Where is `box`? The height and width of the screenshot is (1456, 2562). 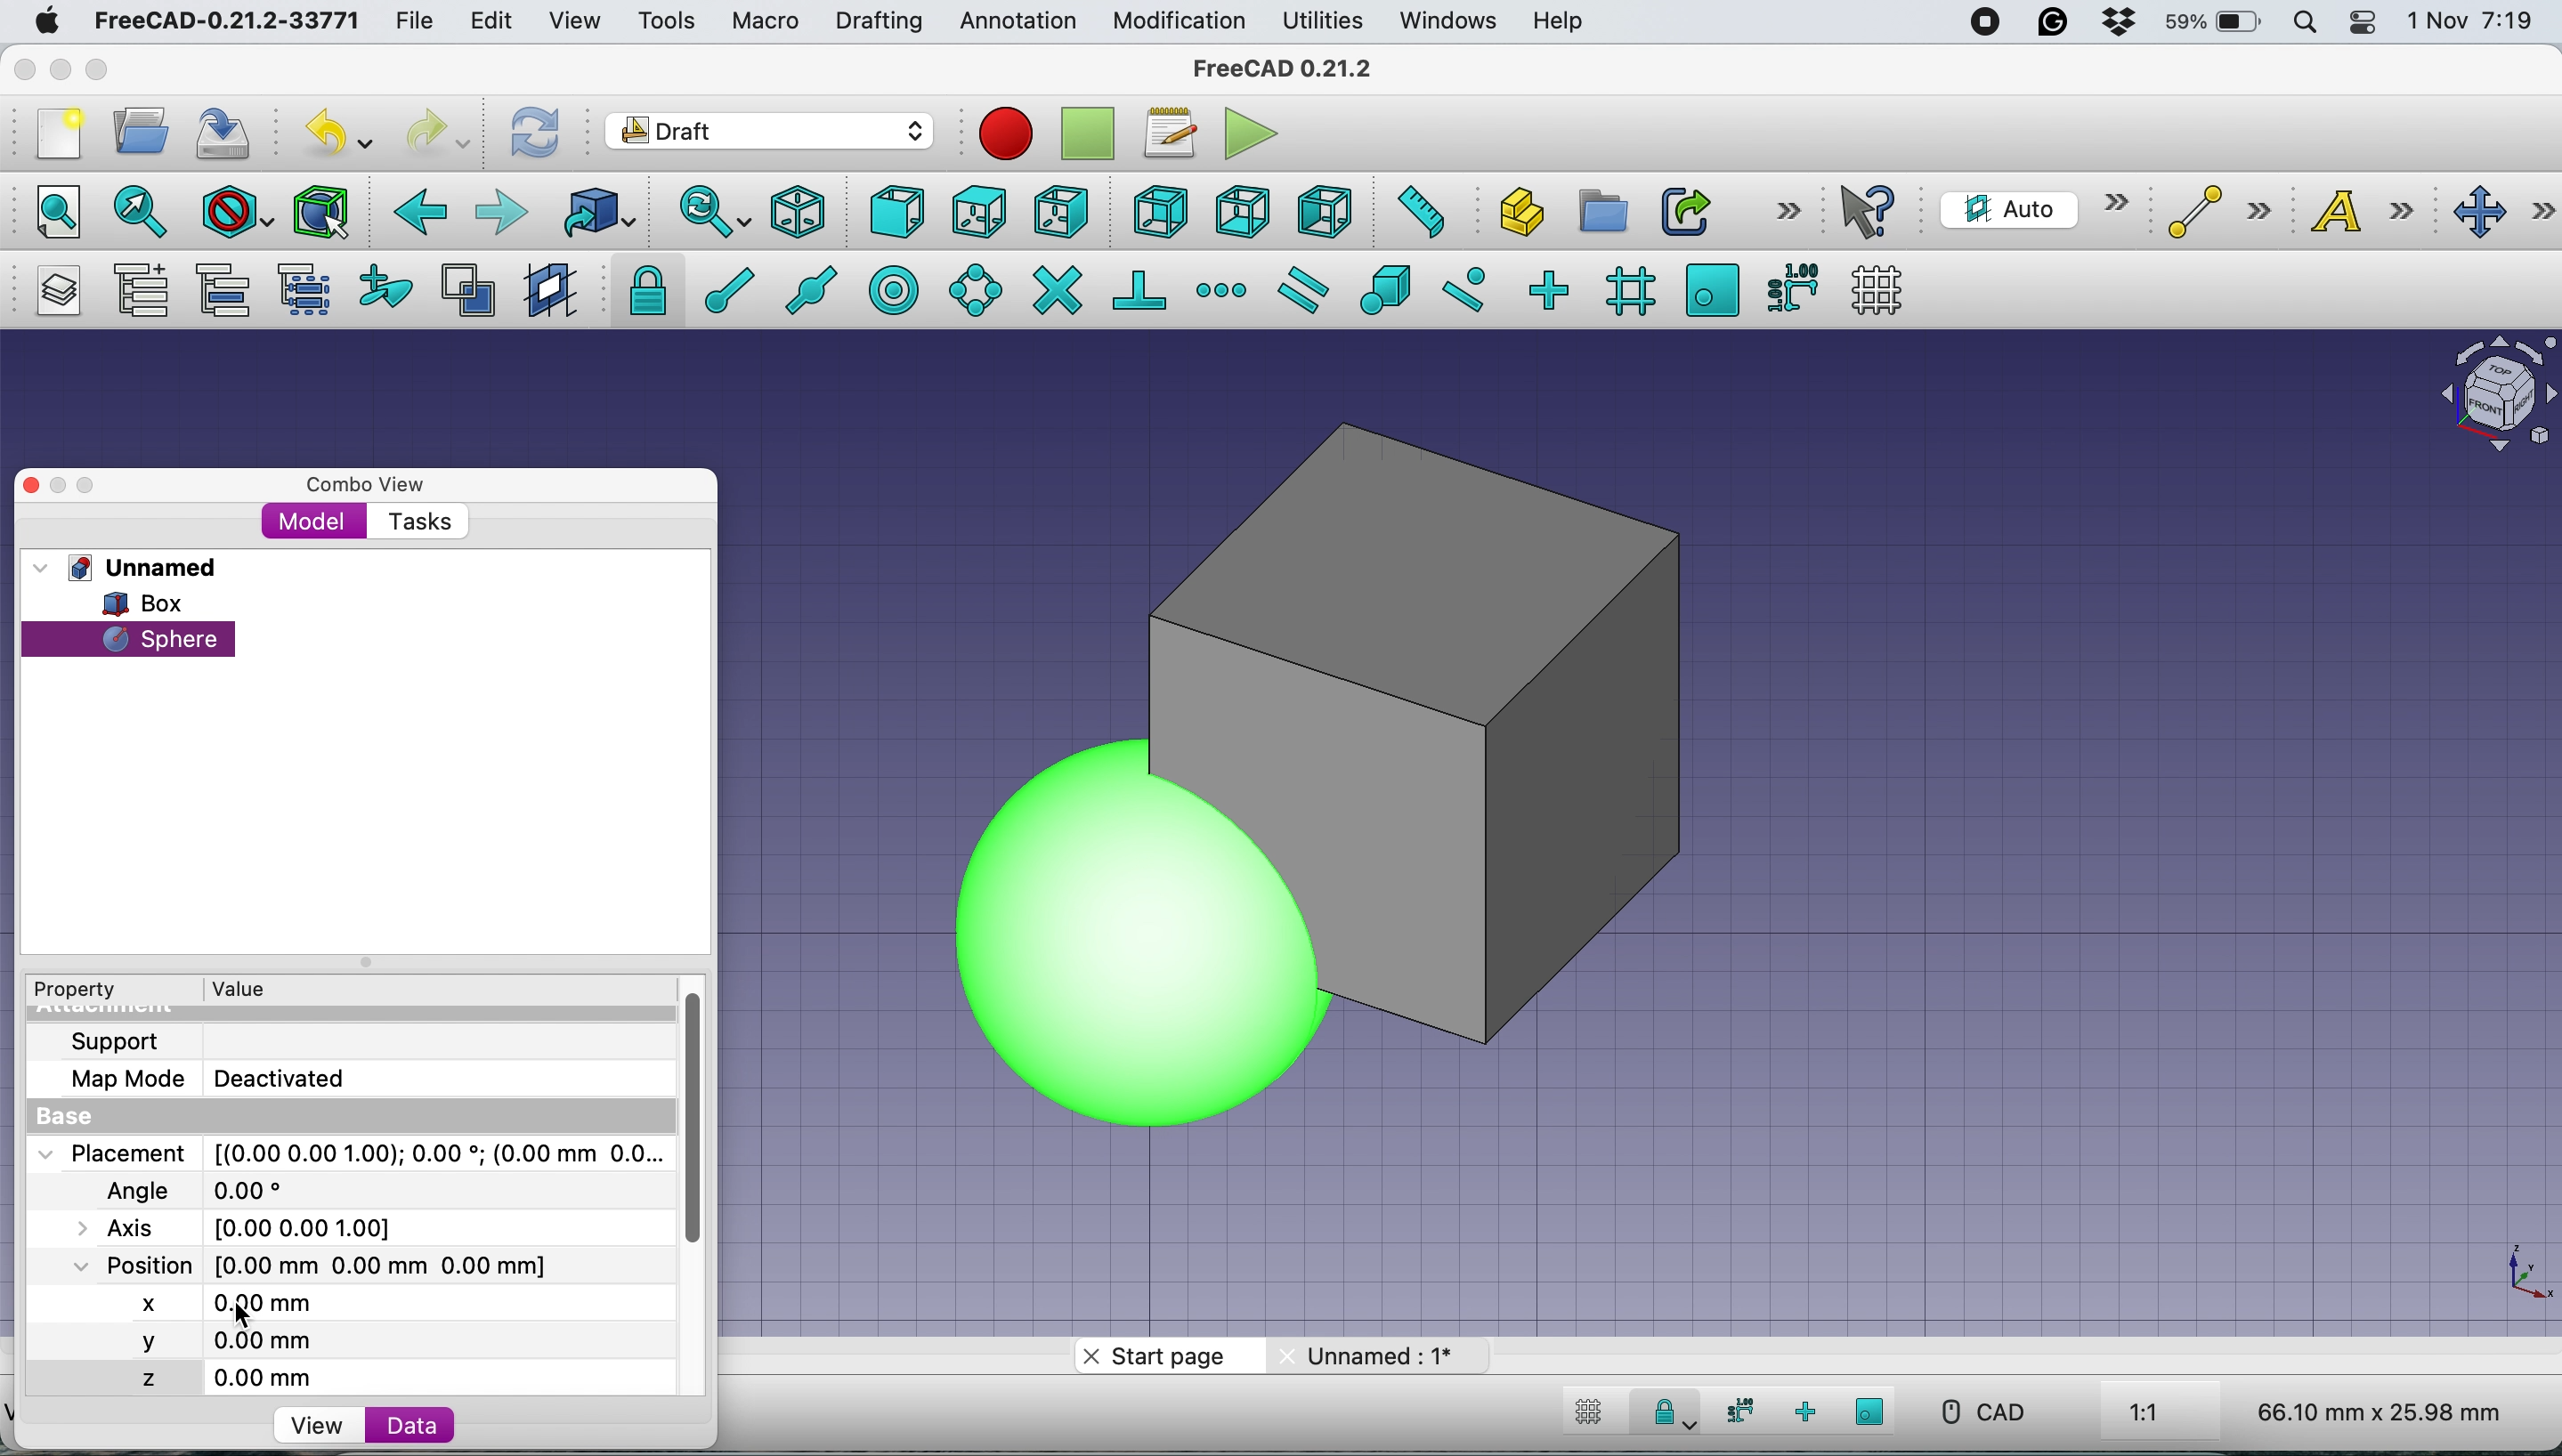
box is located at coordinates (156, 603).